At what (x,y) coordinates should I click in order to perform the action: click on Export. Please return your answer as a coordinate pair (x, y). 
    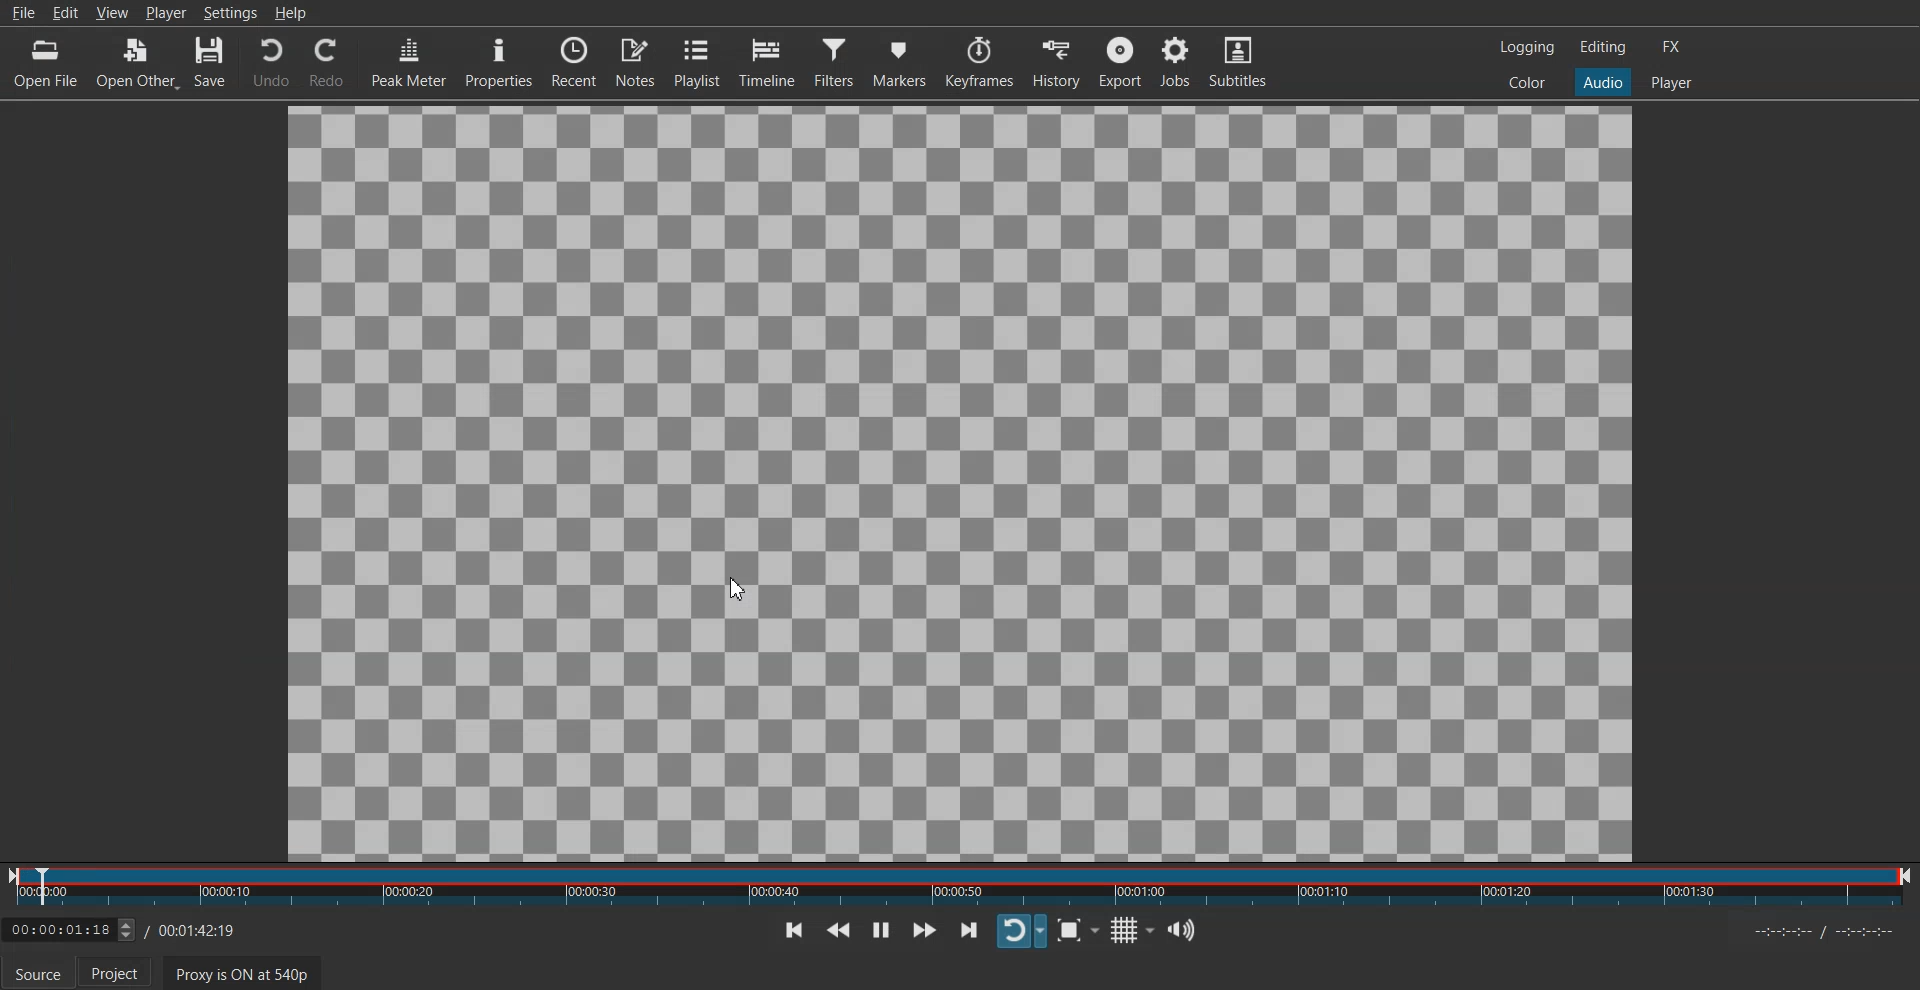
    Looking at the image, I should click on (1122, 61).